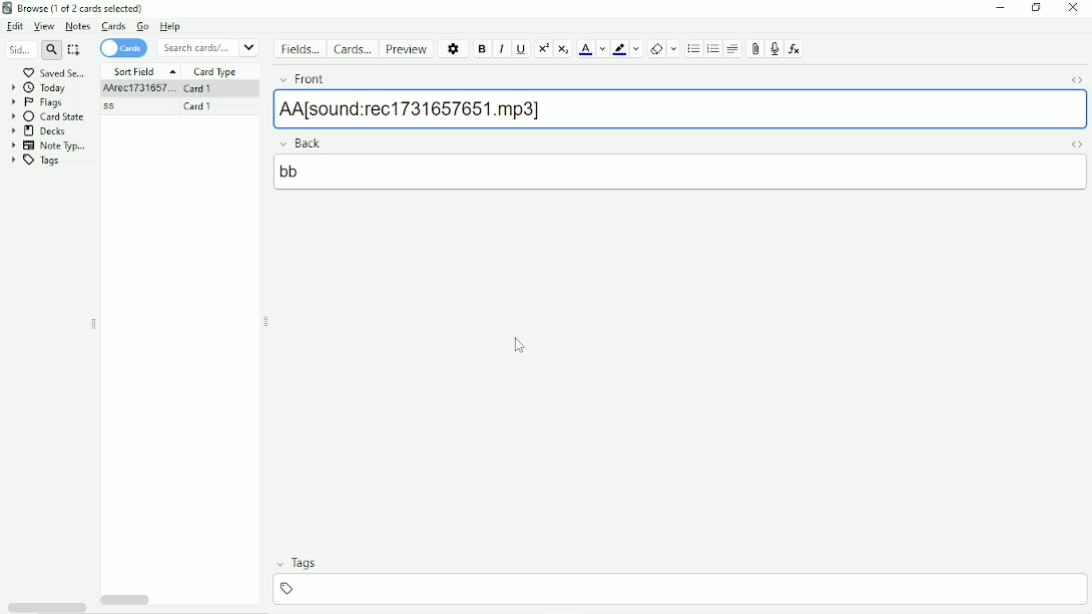 The height and width of the screenshot is (614, 1092). Describe the element at coordinates (670, 172) in the screenshot. I see `bb` at that location.